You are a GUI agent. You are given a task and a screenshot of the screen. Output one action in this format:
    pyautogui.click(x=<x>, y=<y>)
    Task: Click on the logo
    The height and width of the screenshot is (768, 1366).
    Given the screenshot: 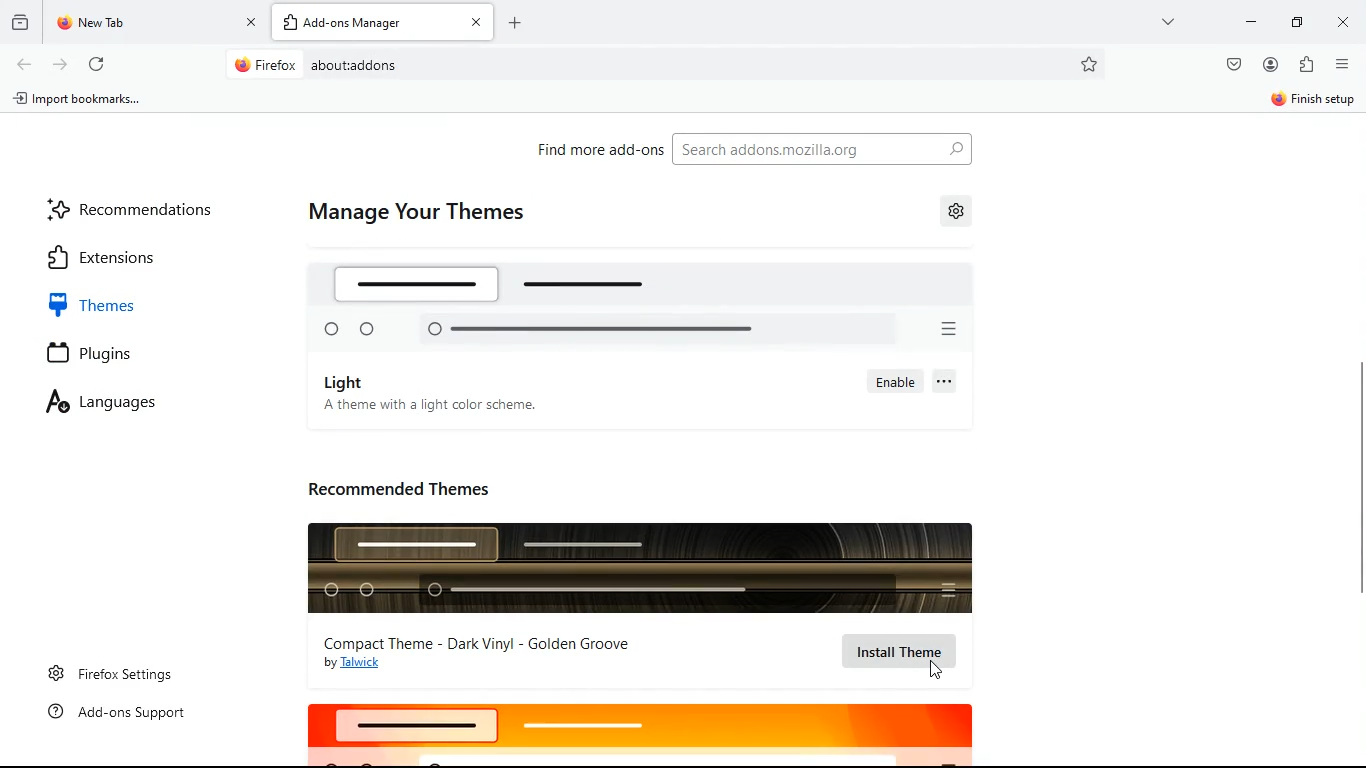 What is the action you would take?
    pyautogui.click(x=636, y=566)
    